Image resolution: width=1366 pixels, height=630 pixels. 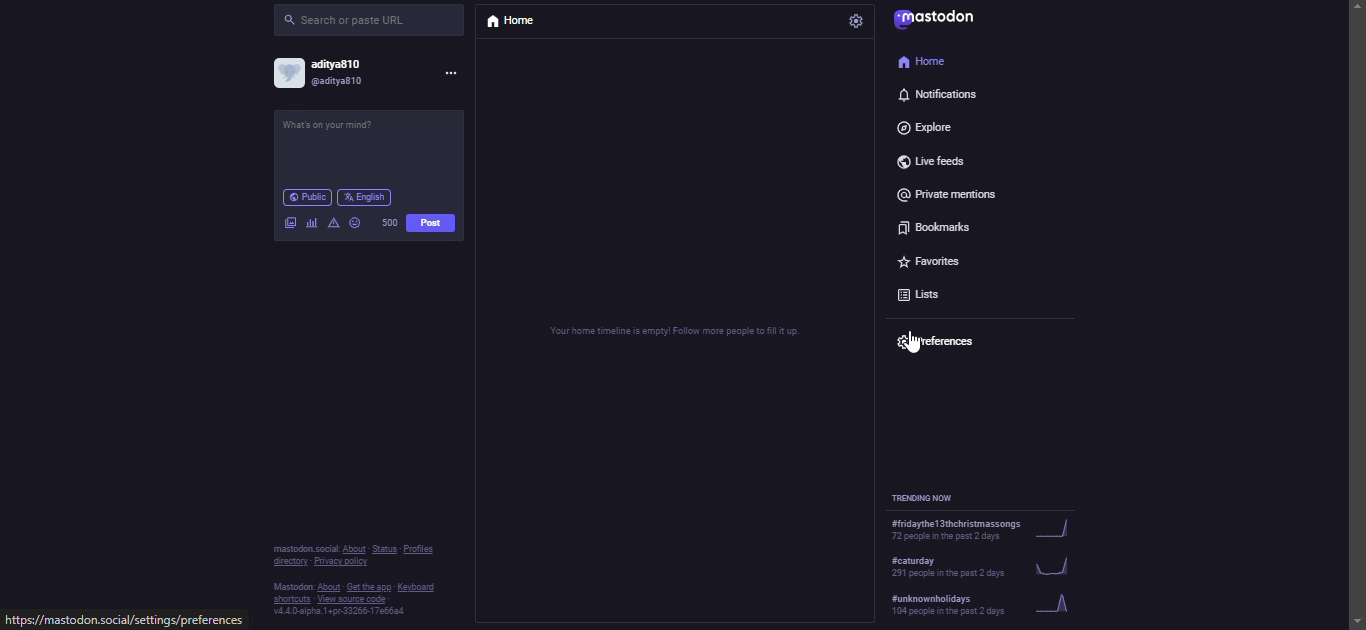 I want to click on notifications, so click(x=936, y=95).